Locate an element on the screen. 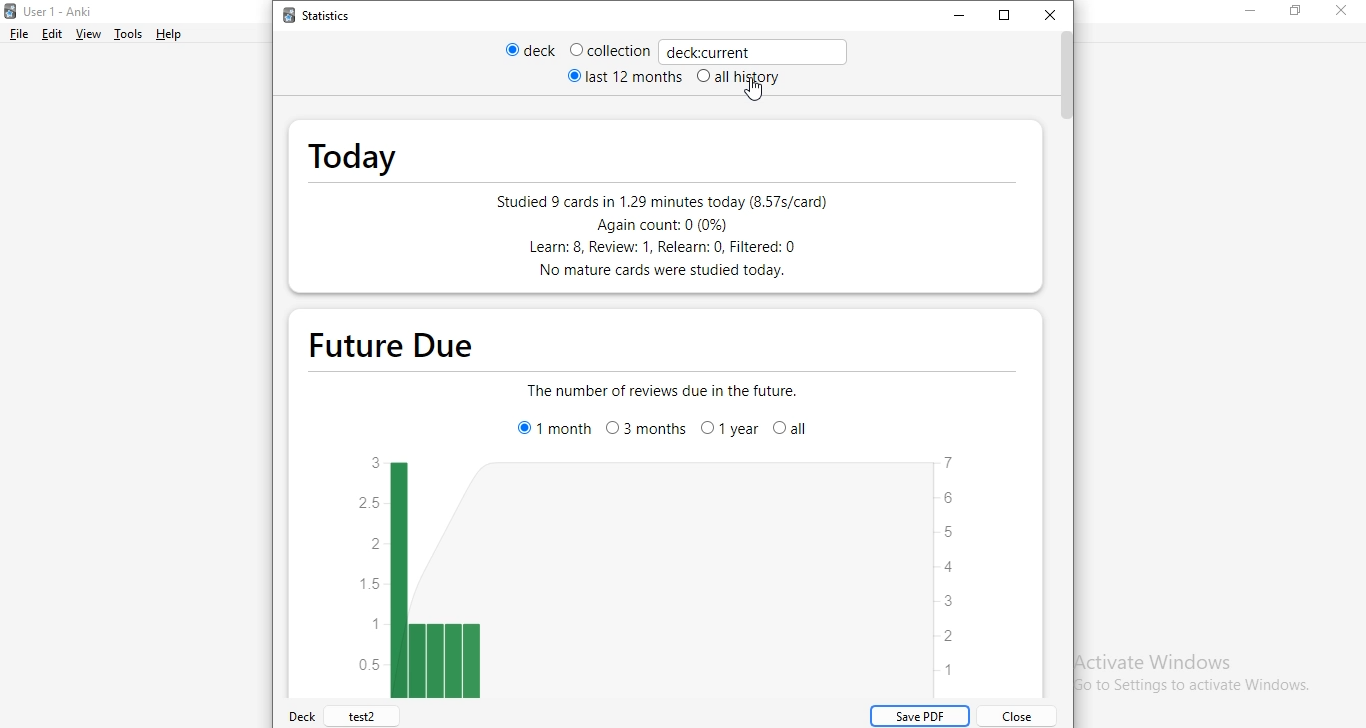 This screenshot has width=1366, height=728. edit is located at coordinates (50, 33).